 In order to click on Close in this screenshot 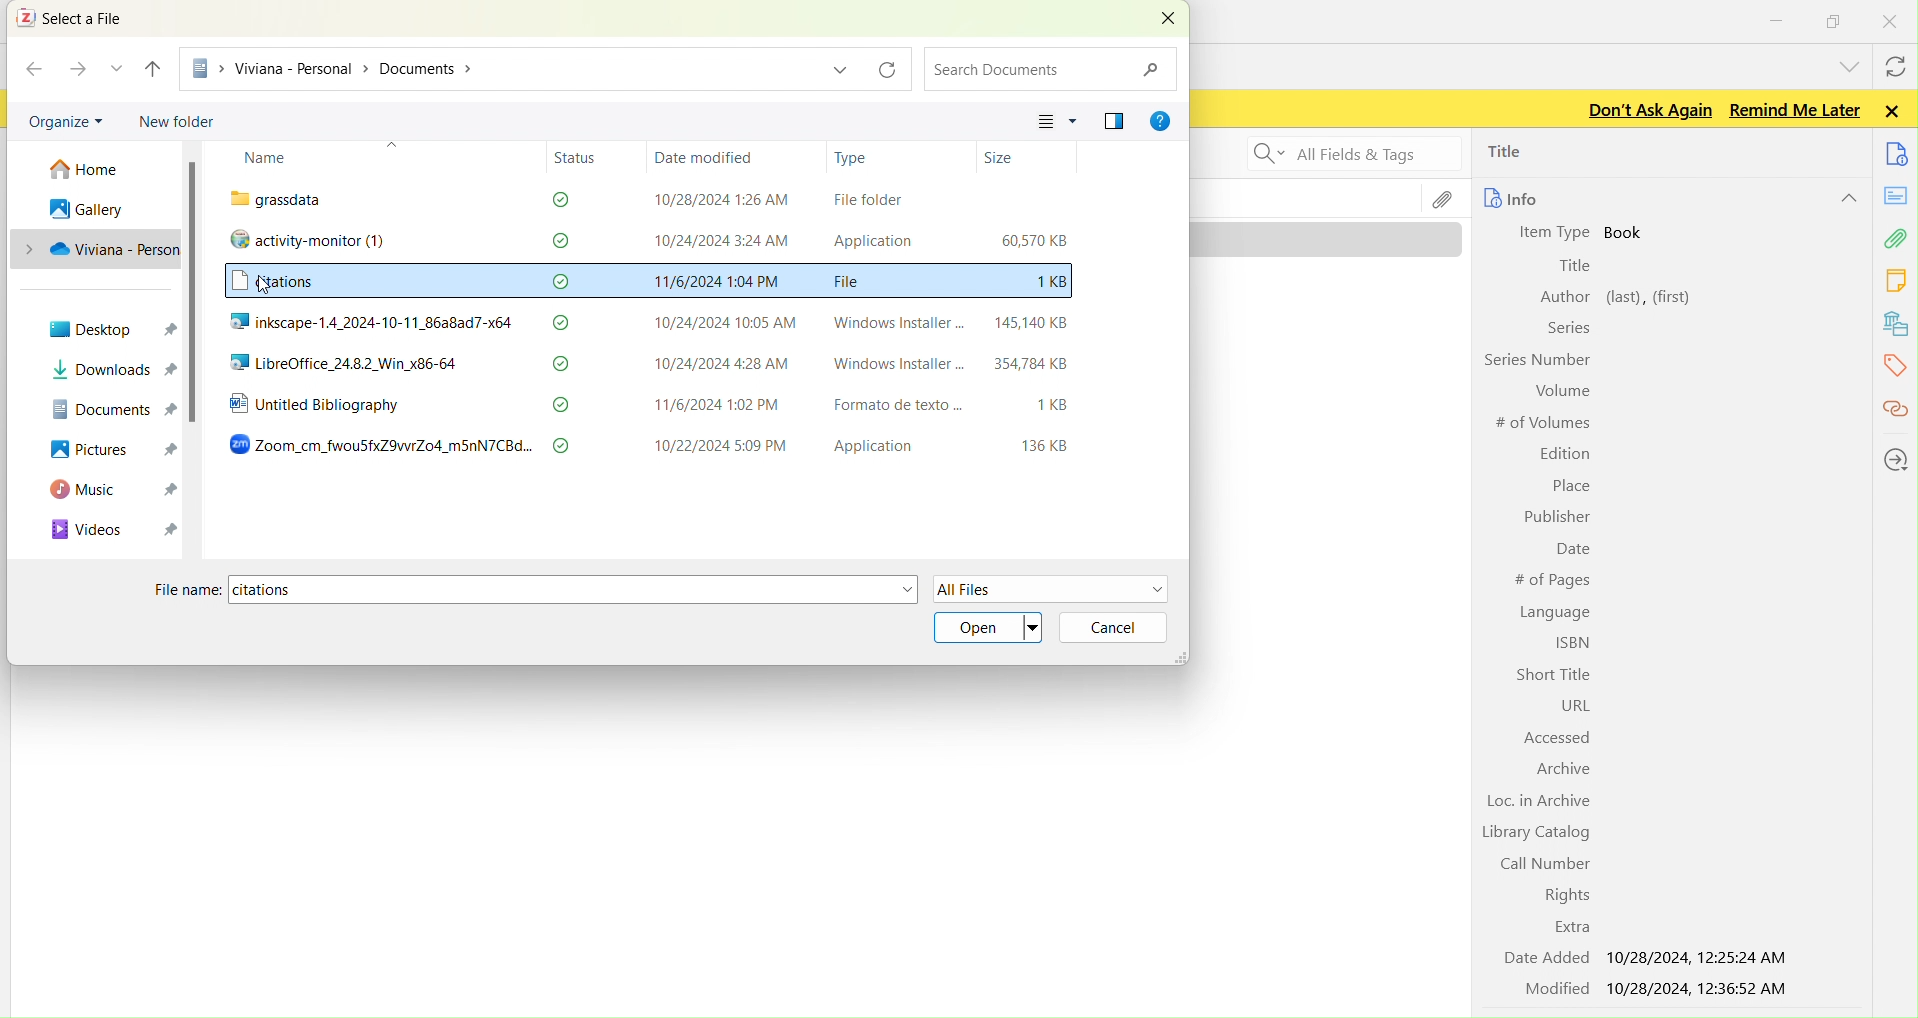, I will do `click(1892, 111)`.